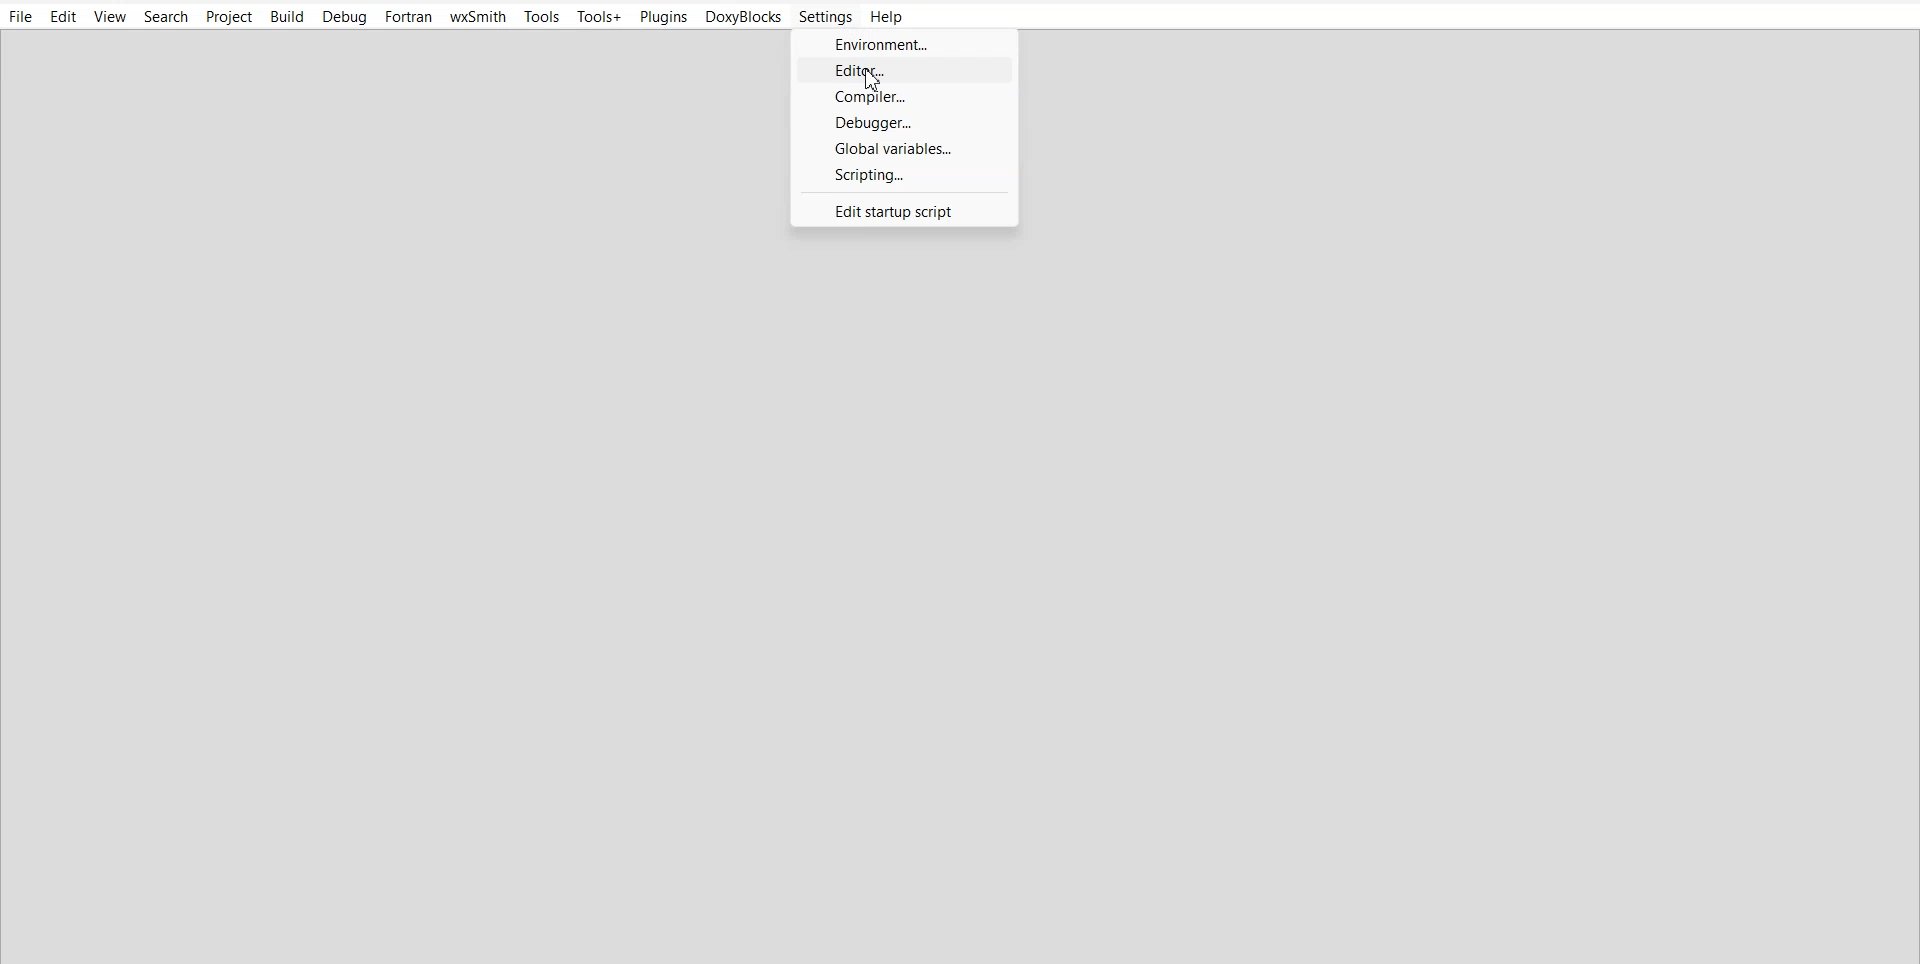 The height and width of the screenshot is (964, 1920). Describe the element at coordinates (542, 16) in the screenshot. I see `Tools` at that location.